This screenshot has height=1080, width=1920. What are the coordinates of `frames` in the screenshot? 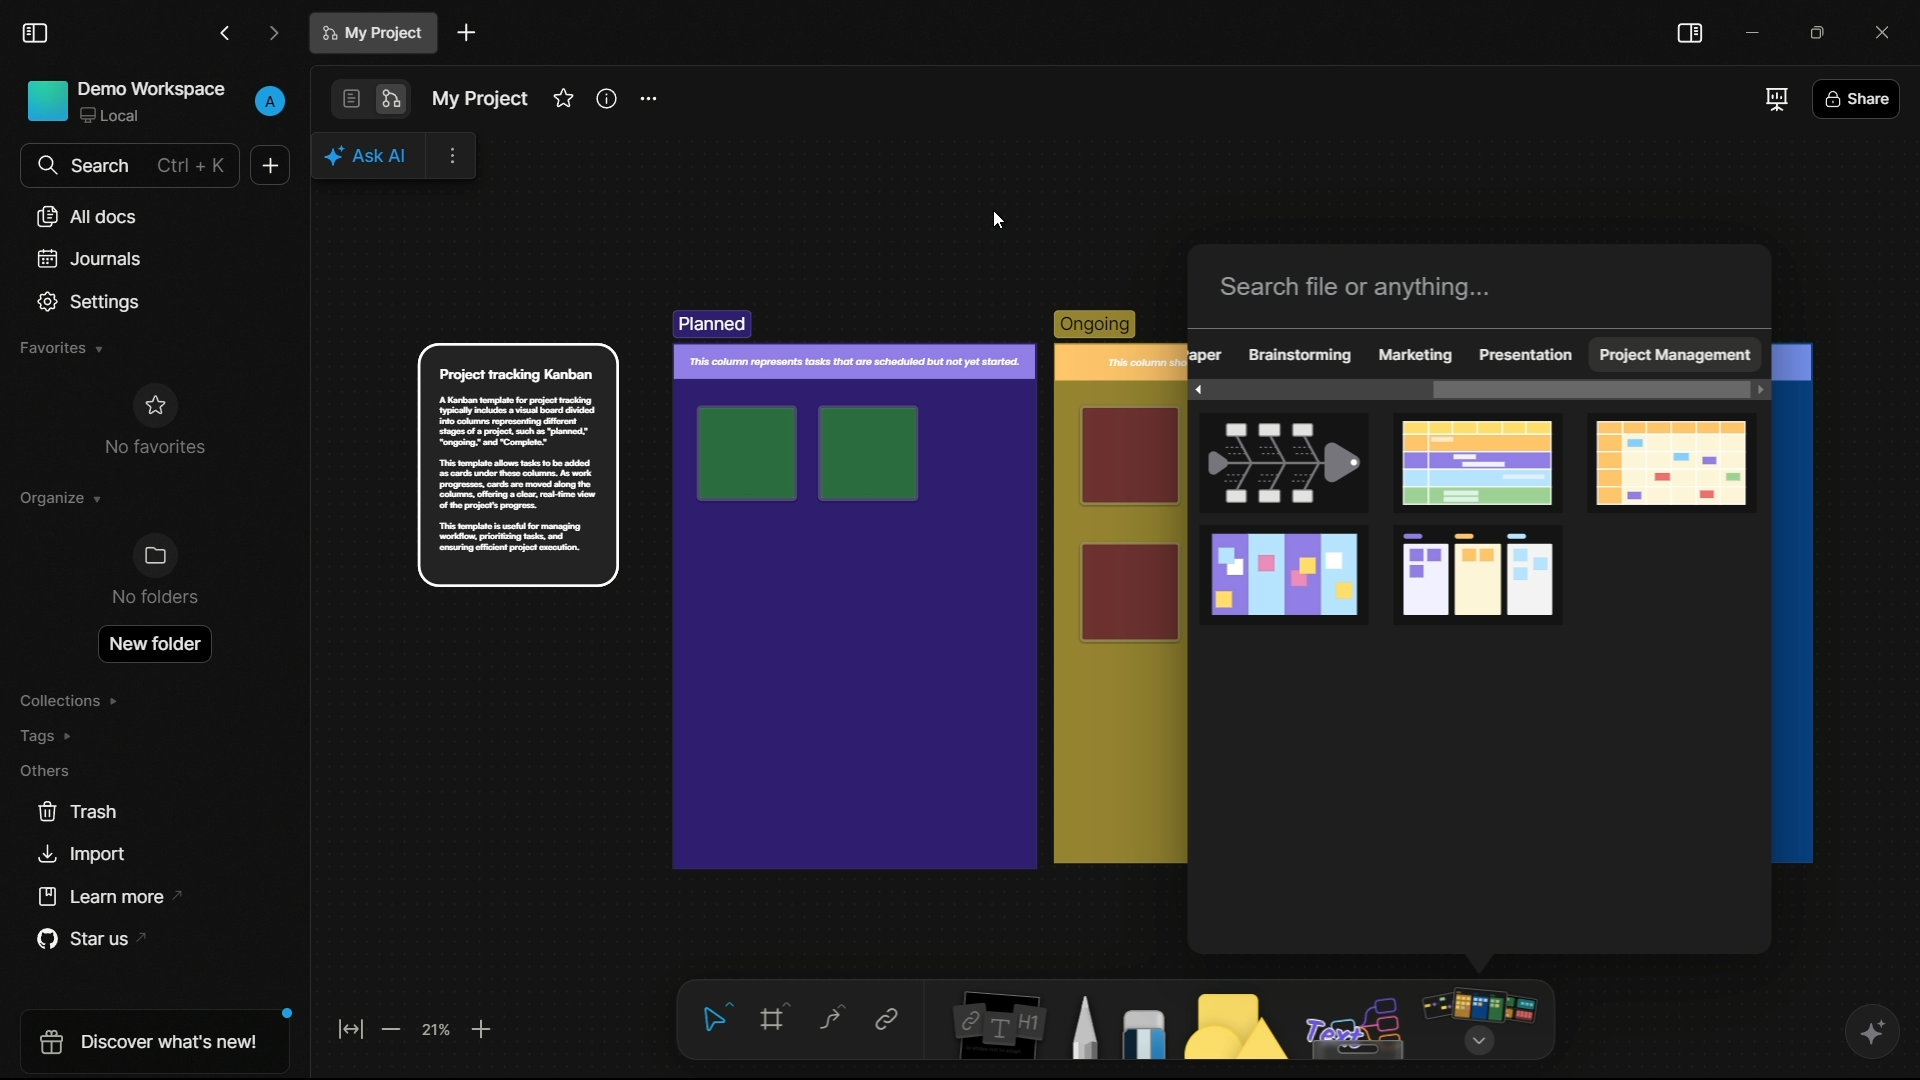 It's located at (777, 1016).